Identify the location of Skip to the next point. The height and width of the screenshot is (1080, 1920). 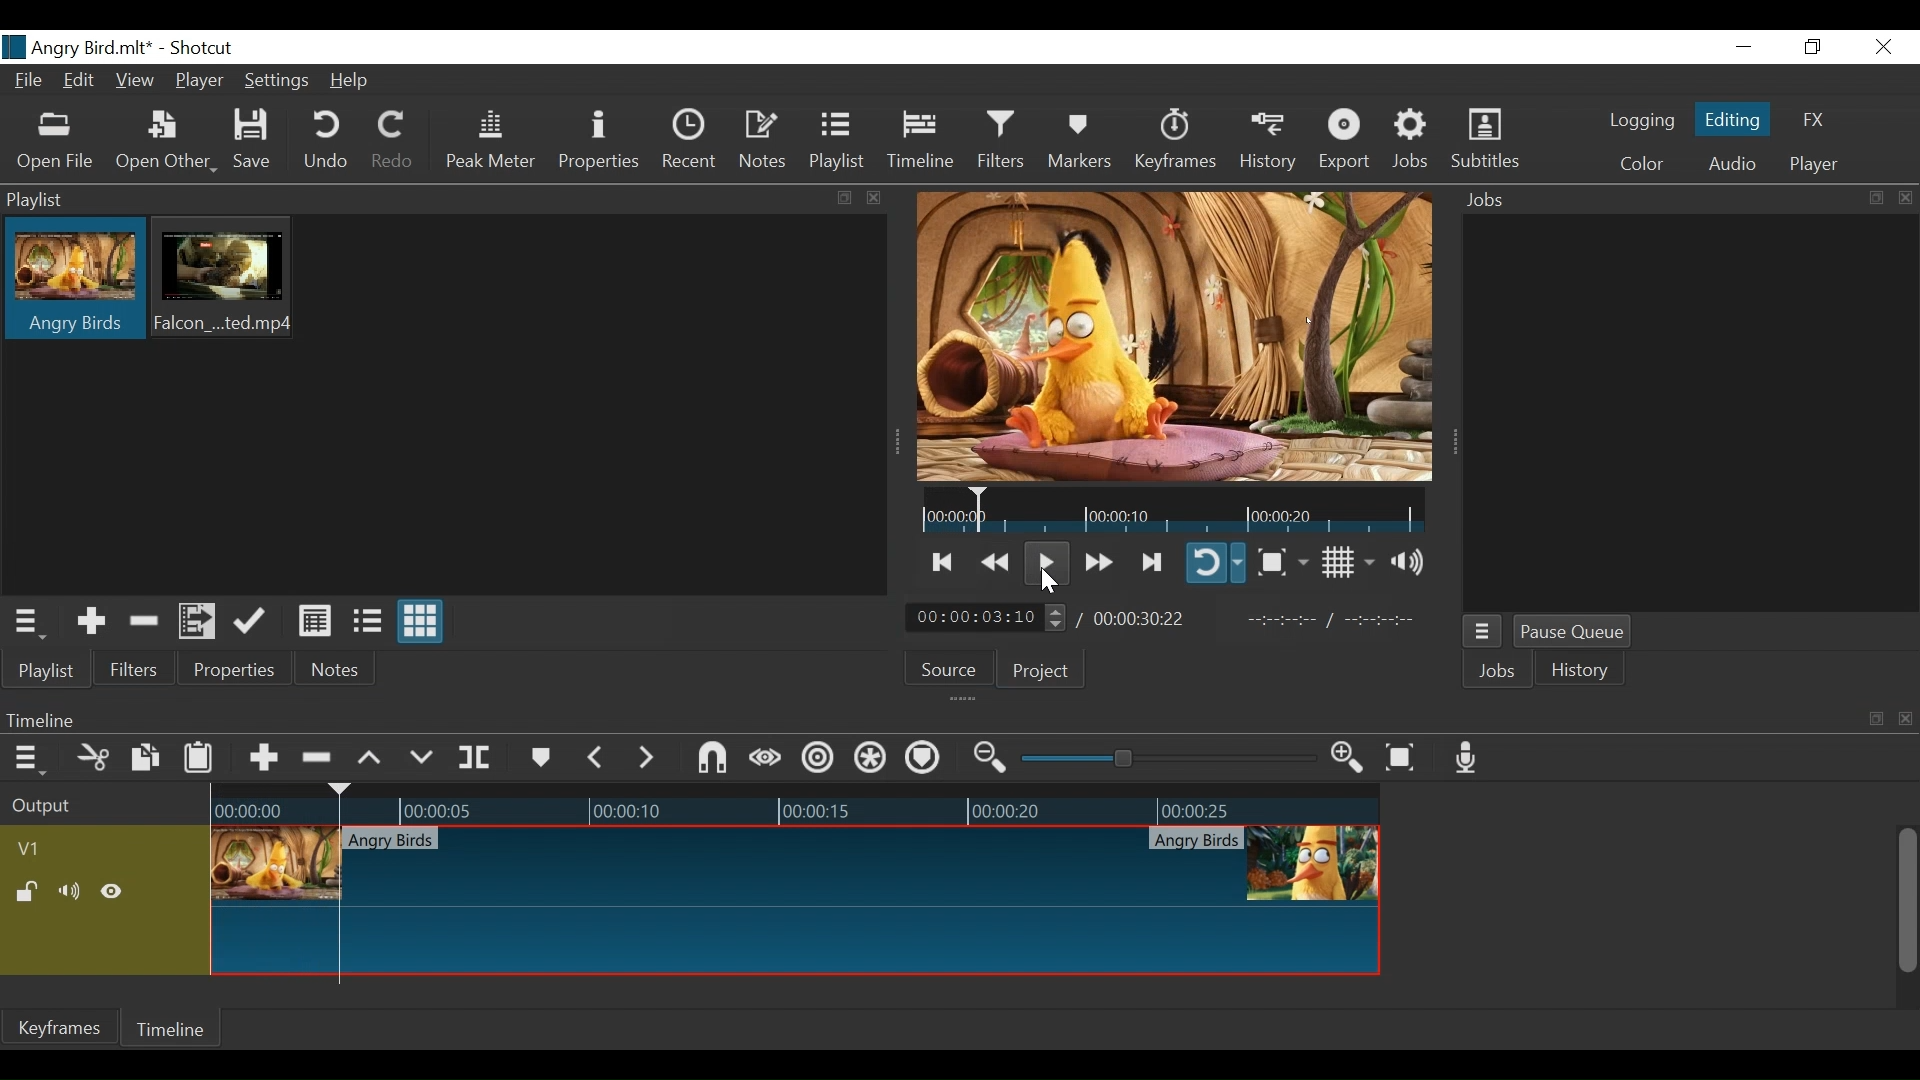
(1150, 560).